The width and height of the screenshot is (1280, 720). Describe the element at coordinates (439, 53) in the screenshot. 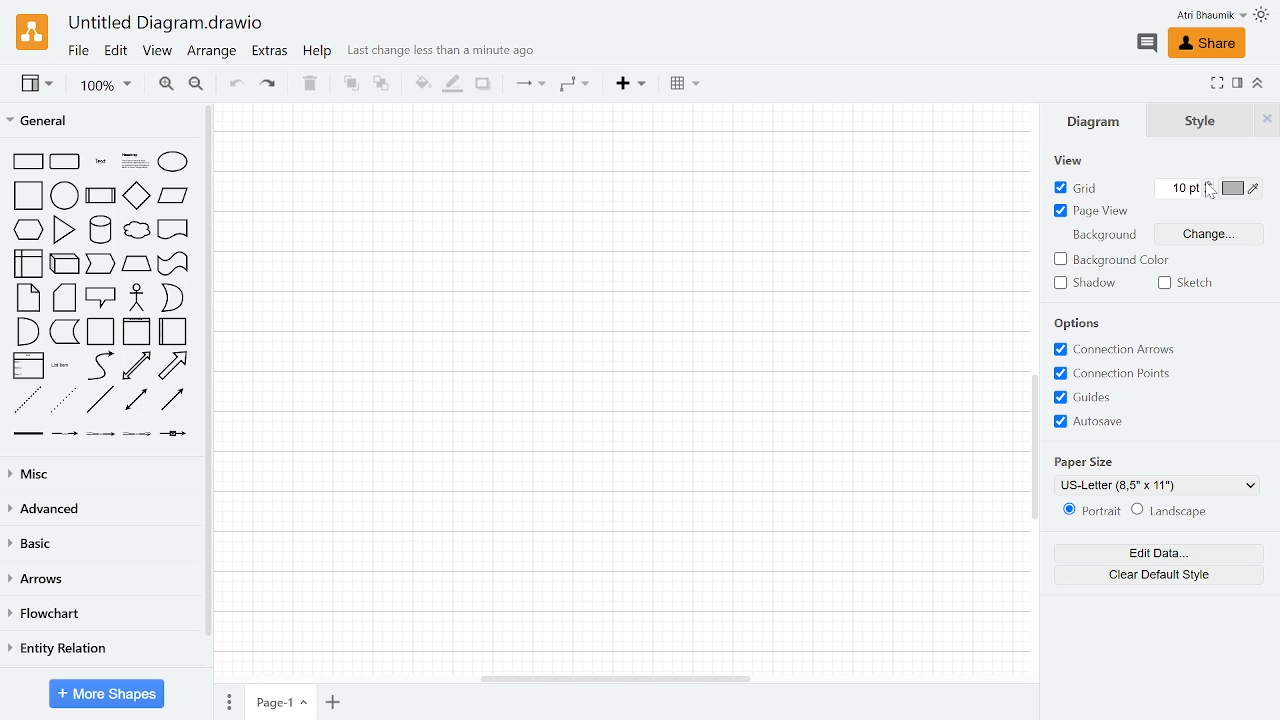

I see `Last change timing` at that location.